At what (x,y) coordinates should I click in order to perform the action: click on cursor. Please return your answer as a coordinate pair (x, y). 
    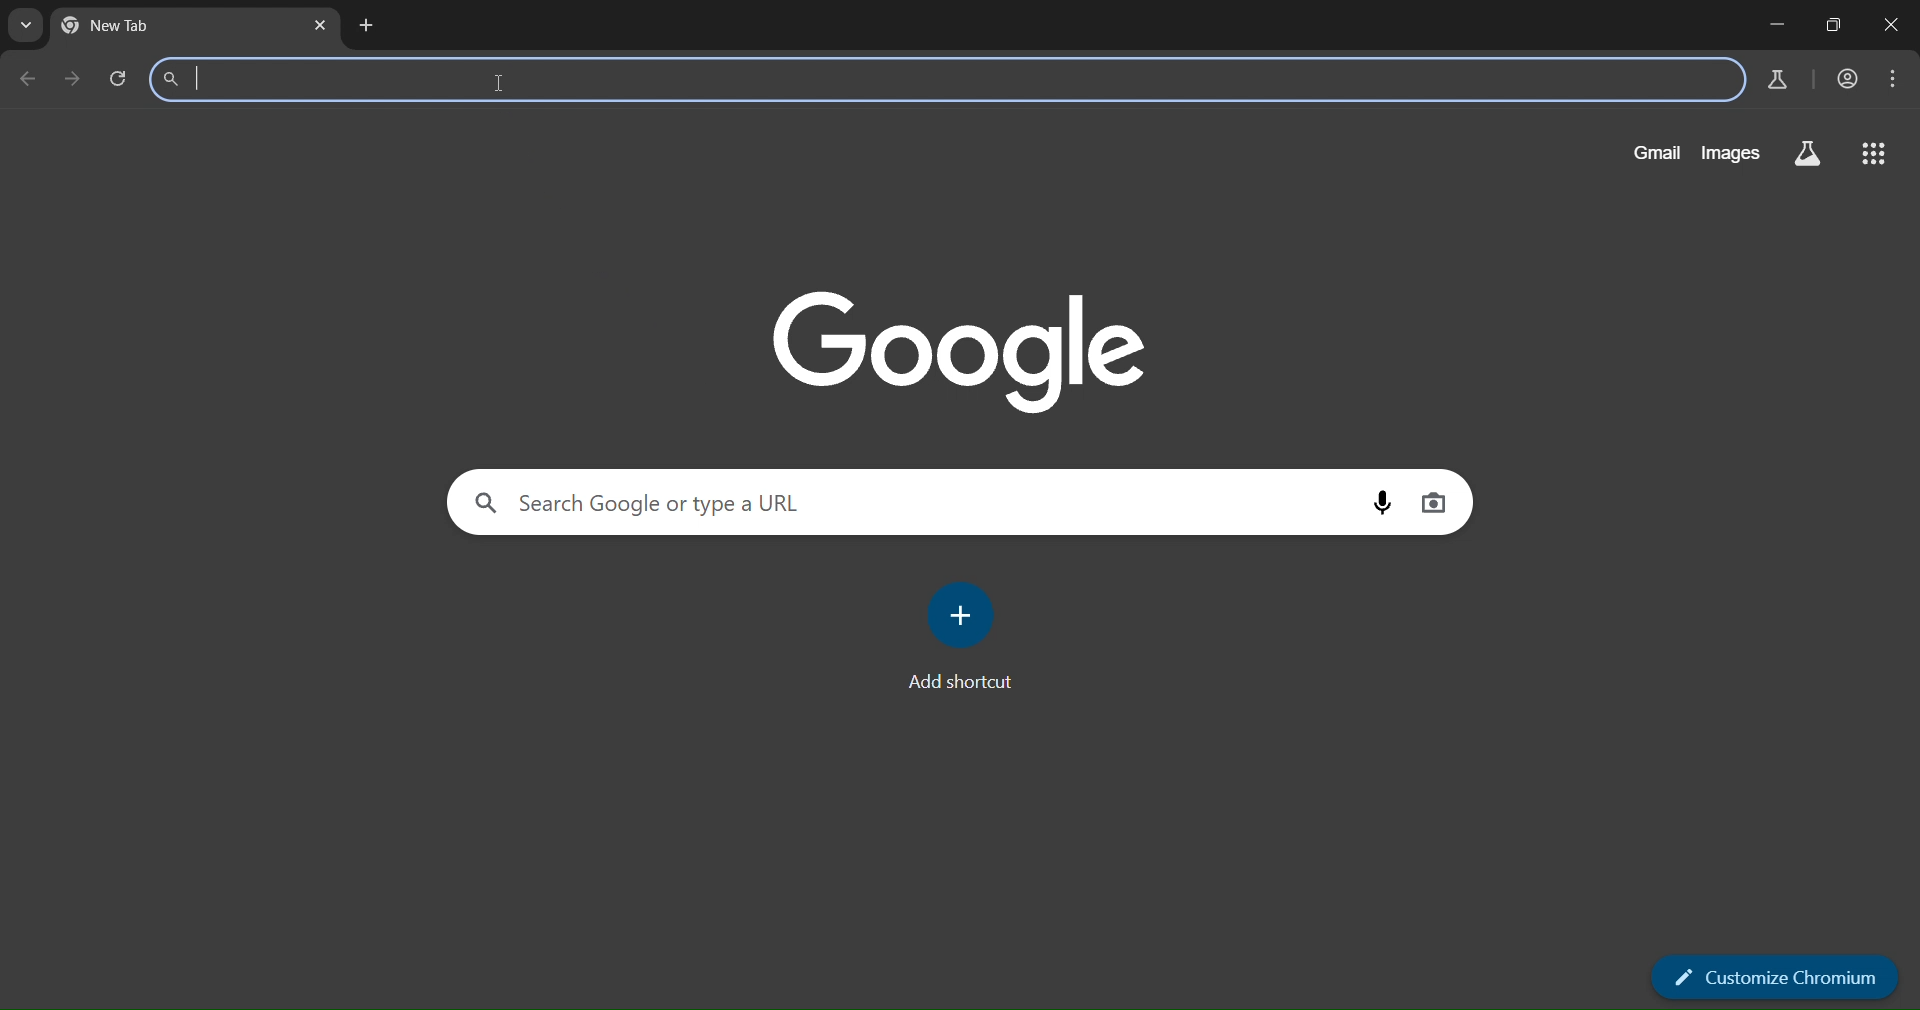
    Looking at the image, I should click on (502, 84).